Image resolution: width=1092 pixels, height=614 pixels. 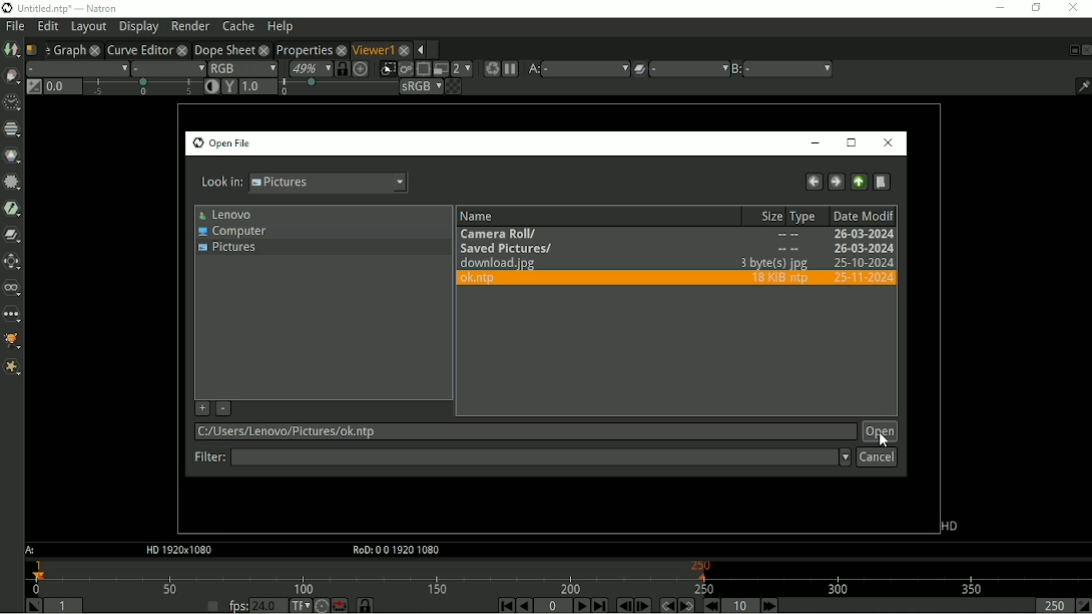 What do you see at coordinates (65, 607) in the screenshot?
I see `Playback in point` at bounding box center [65, 607].